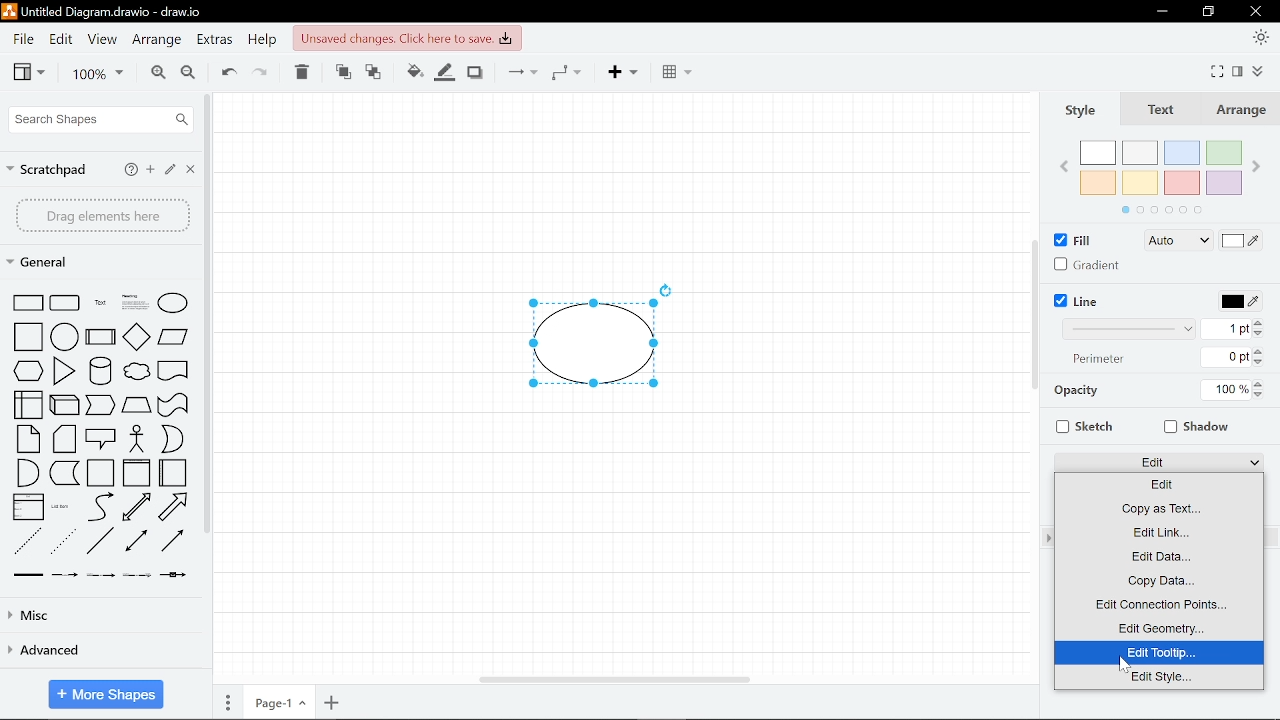 This screenshot has width=1280, height=720. I want to click on Arrange, so click(158, 40).